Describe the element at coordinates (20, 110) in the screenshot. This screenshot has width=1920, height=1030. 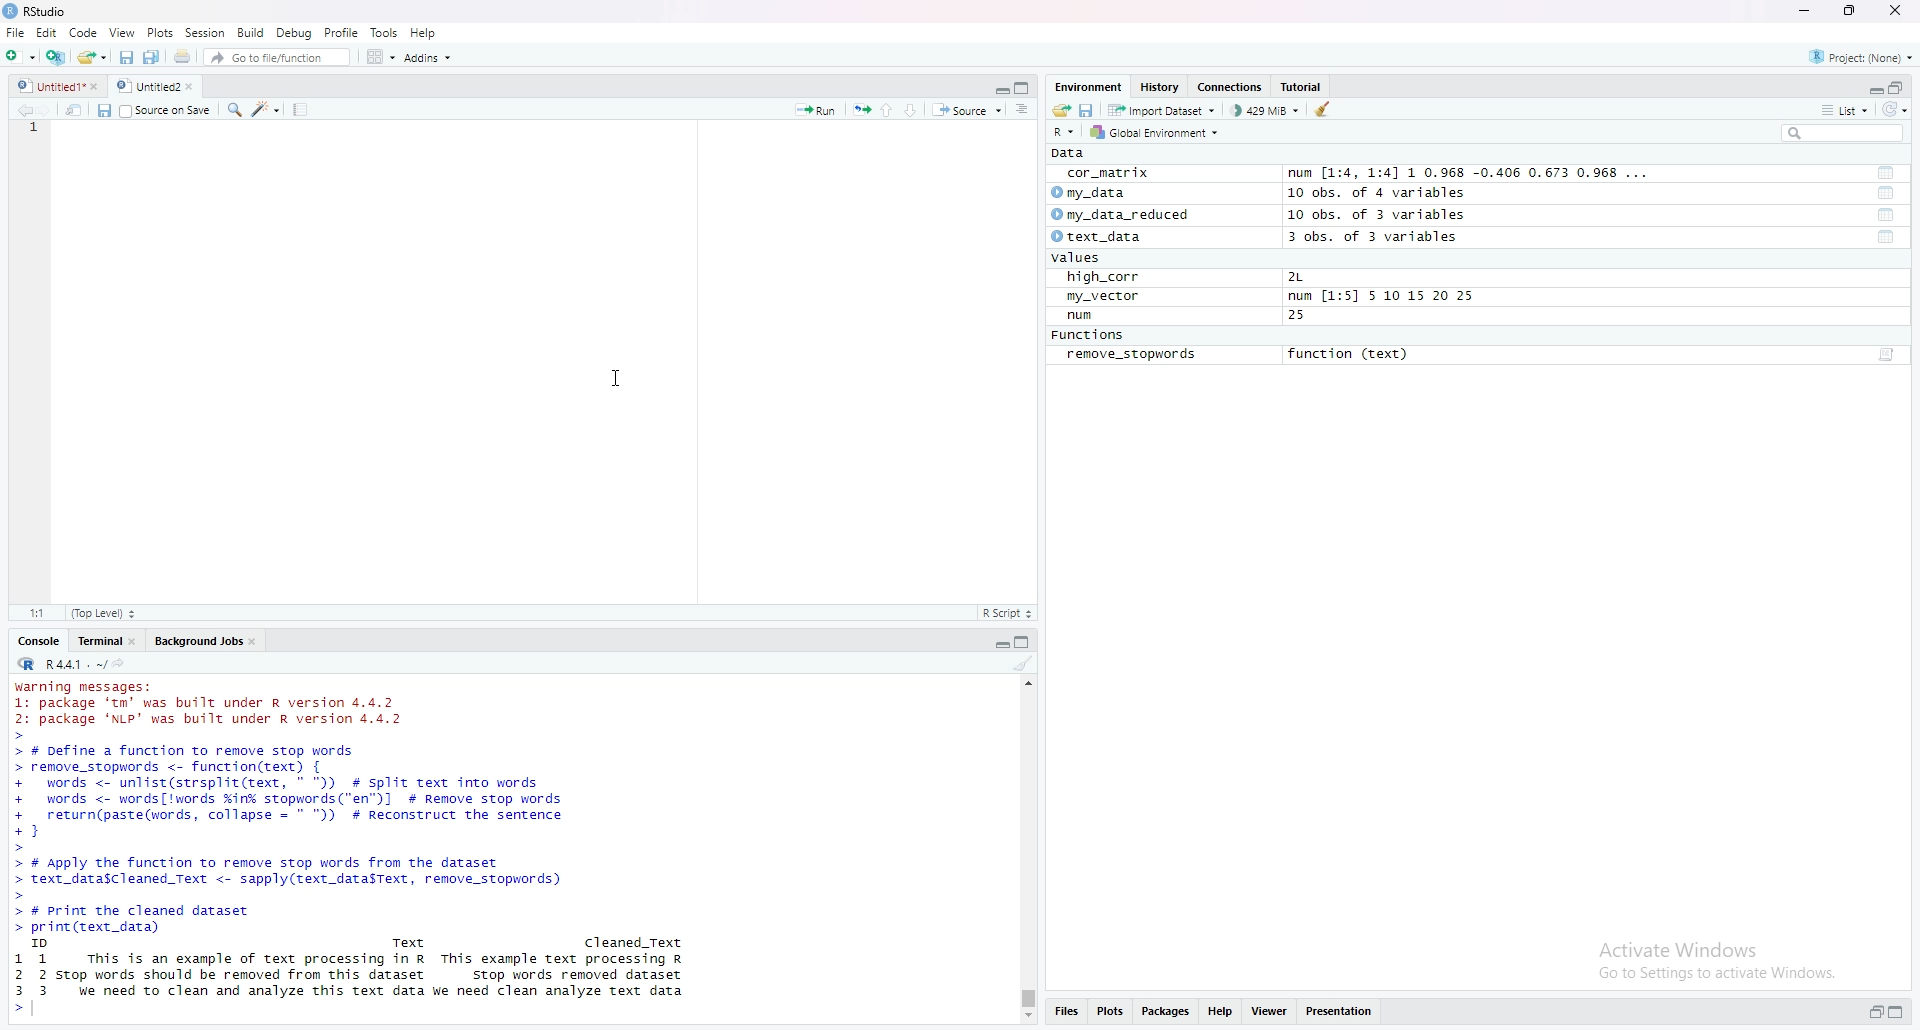
I see `Previous` at that location.